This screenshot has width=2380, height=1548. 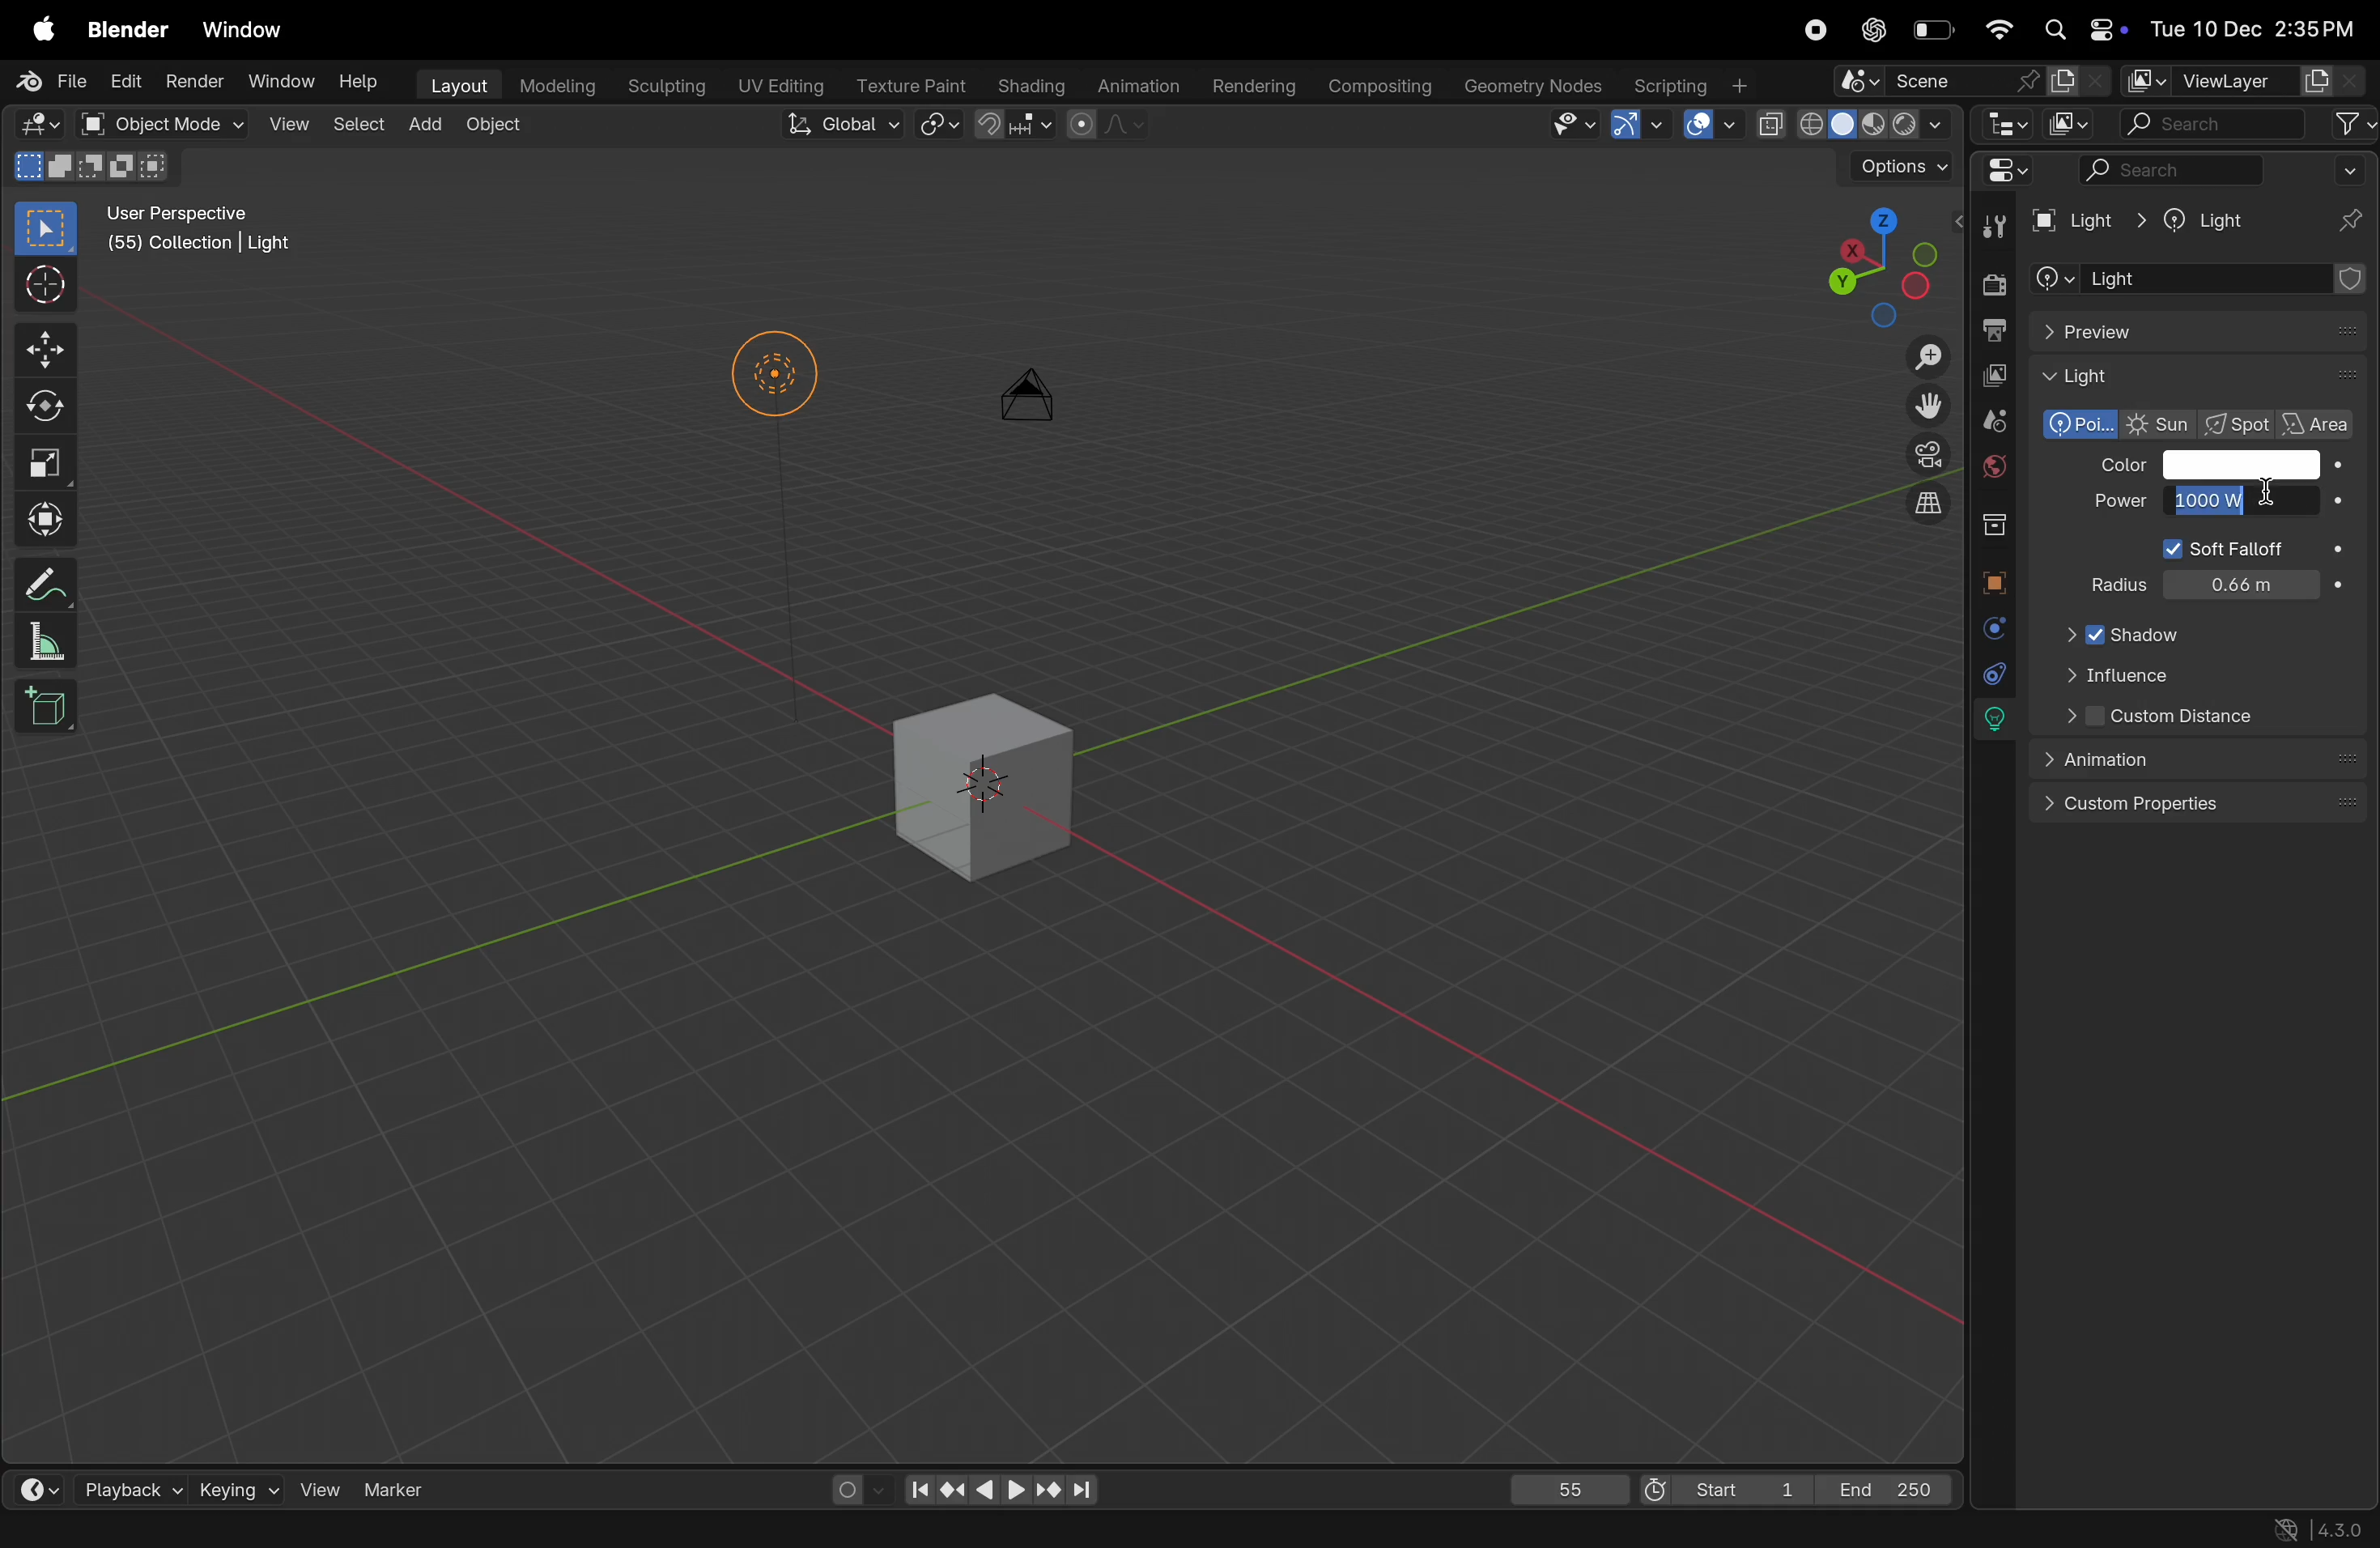 I want to click on Custom distance, so click(x=2193, y=715).